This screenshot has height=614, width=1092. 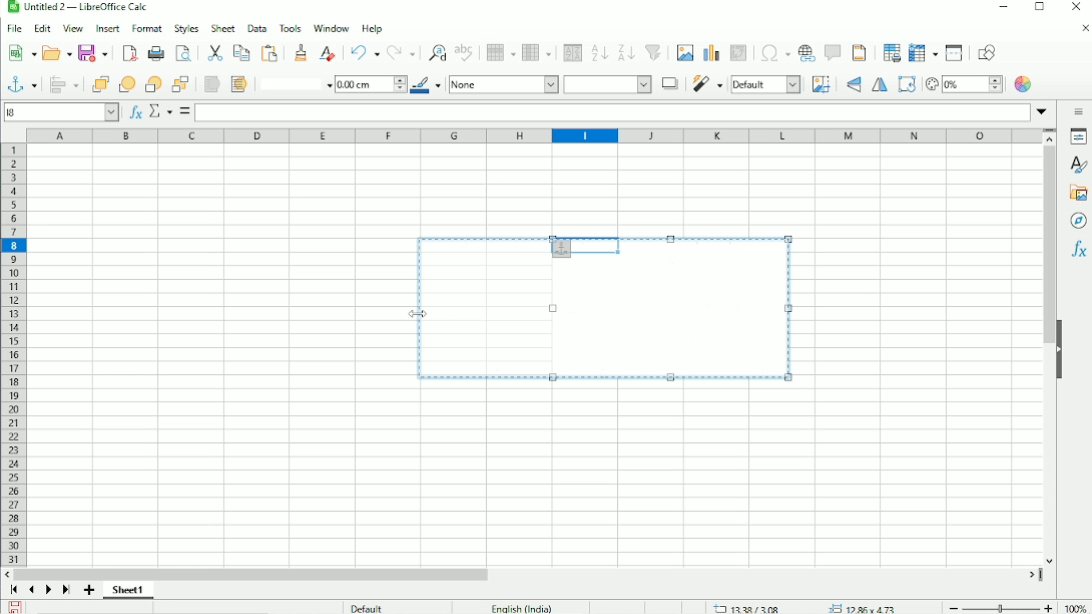 What do you see at coordinates (106, 29) in the screenshot?
I see `Insert` at bounding box center [106, 29].